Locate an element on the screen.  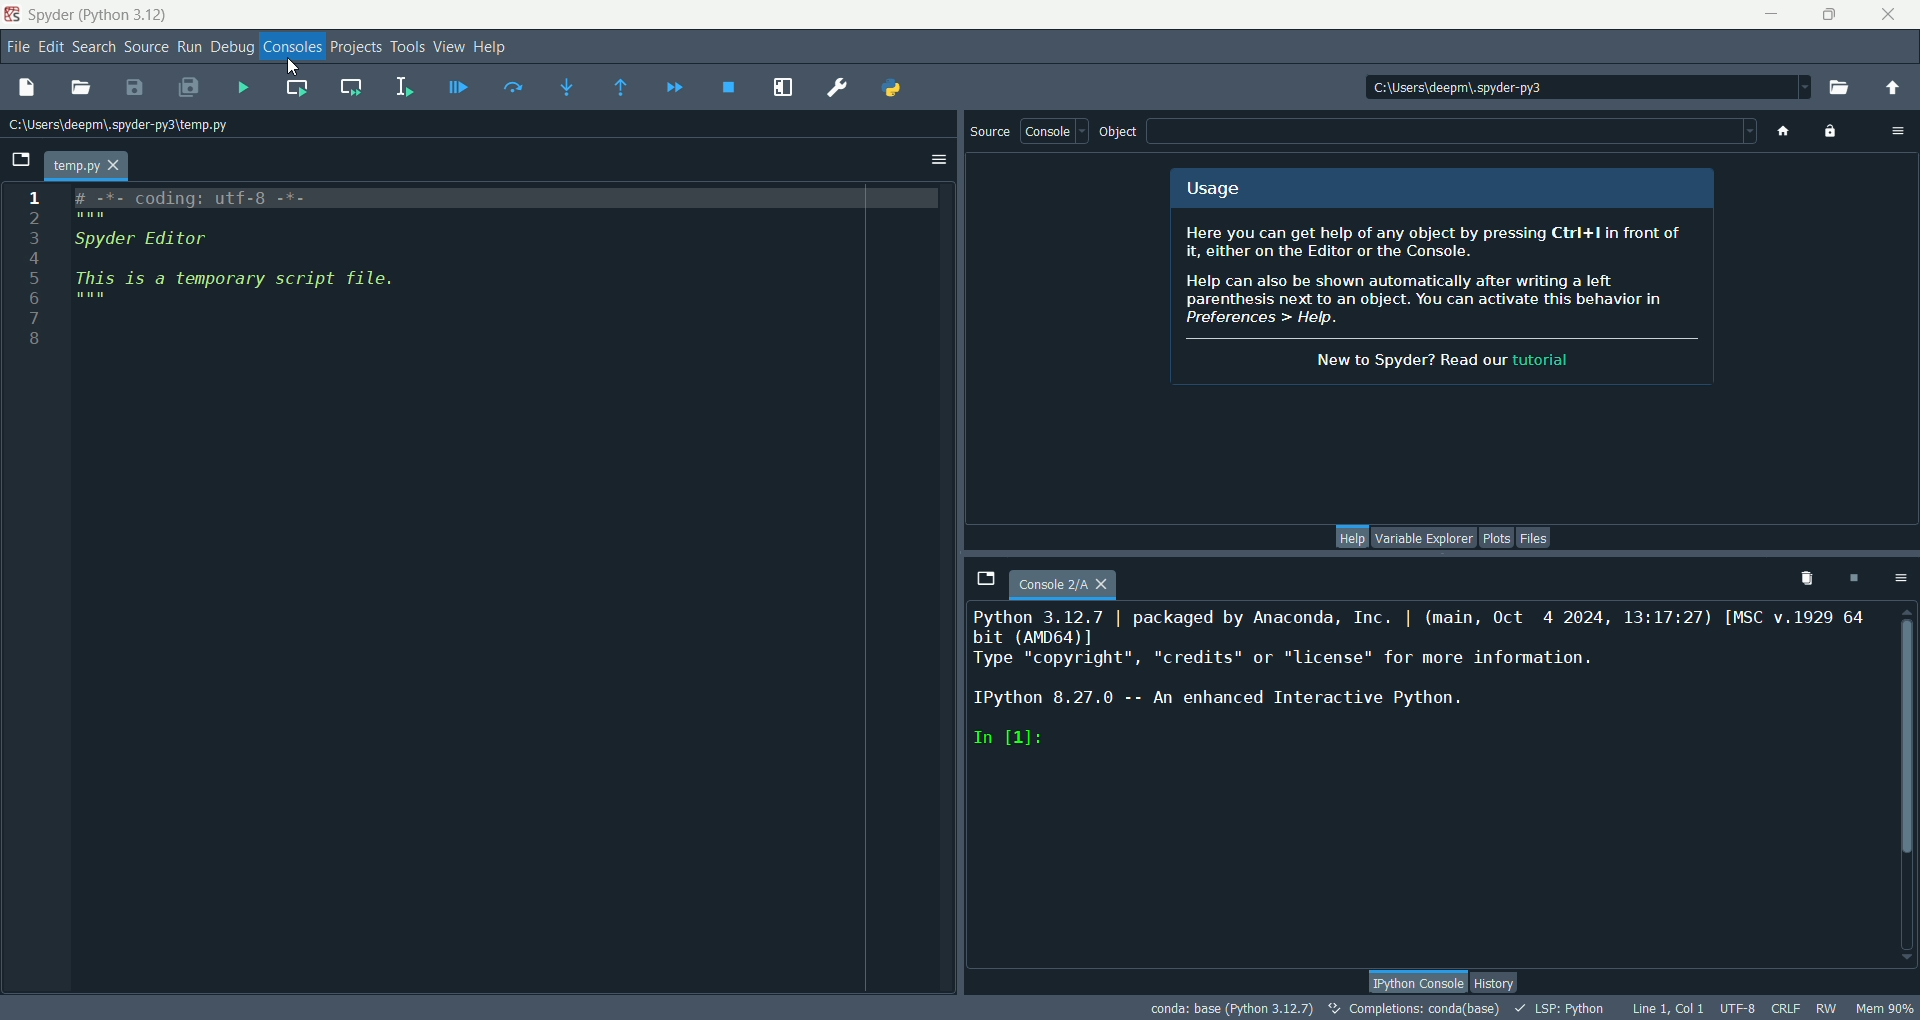
browse tabs is located at coordinates (986, 580).